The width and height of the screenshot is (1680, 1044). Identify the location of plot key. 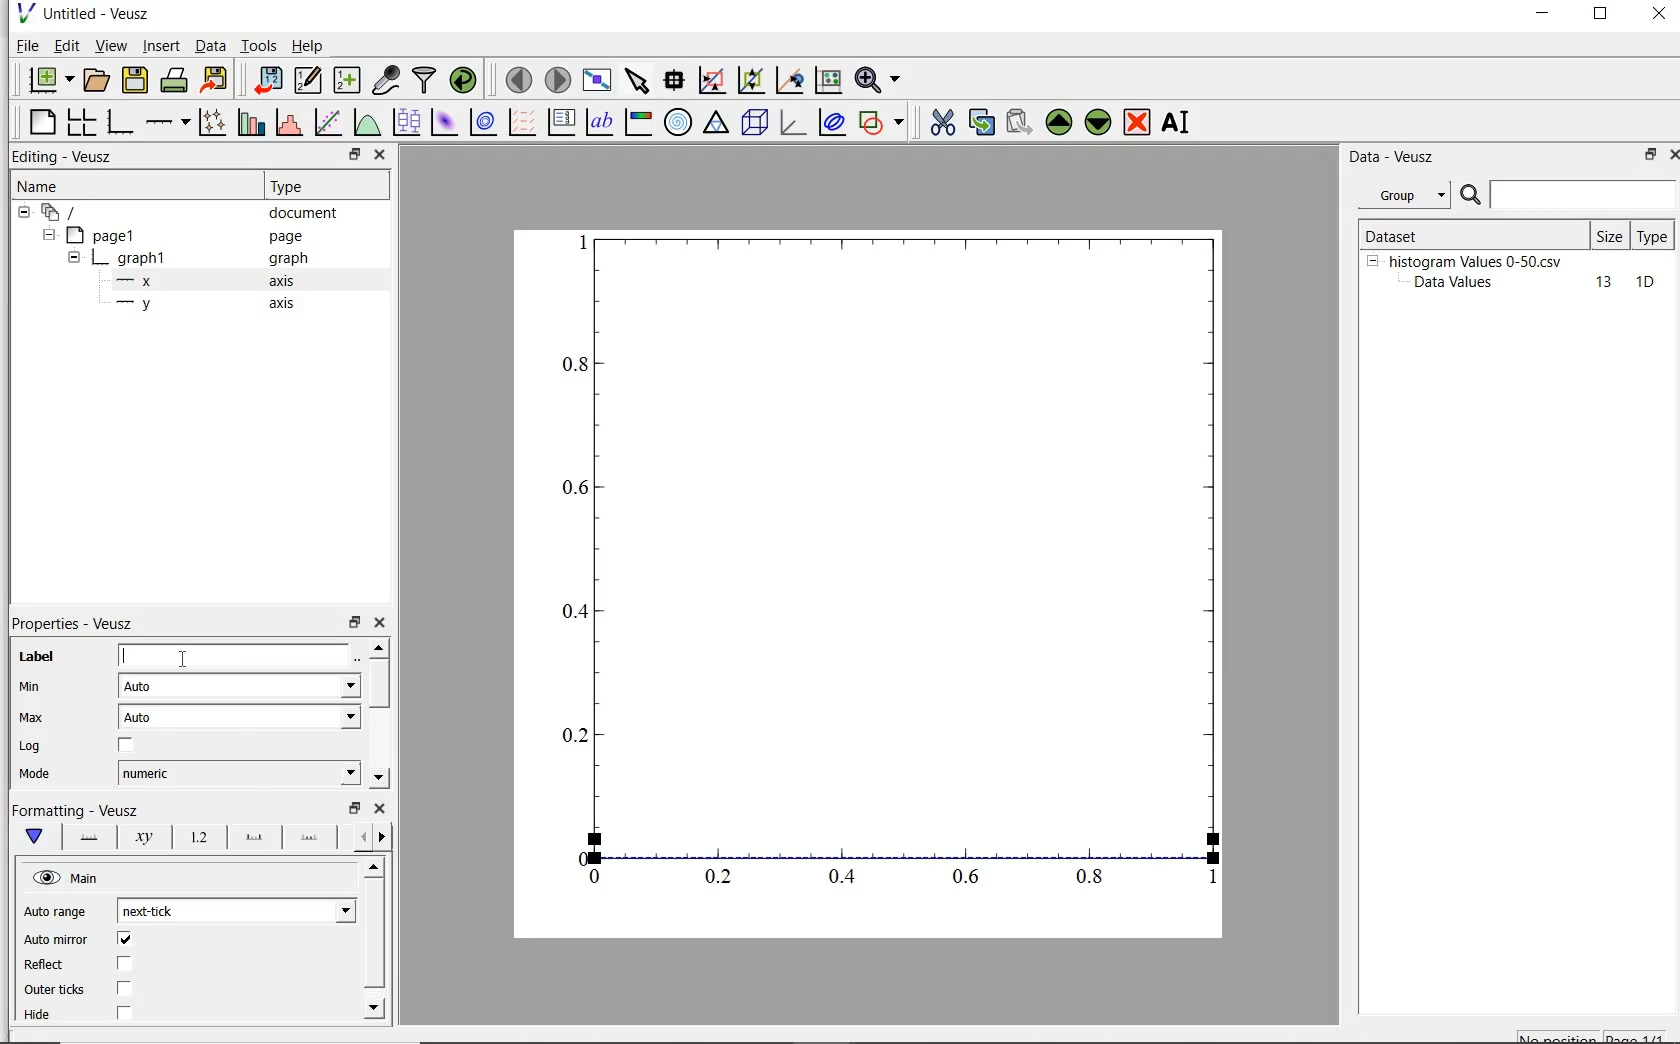
(561, 121).